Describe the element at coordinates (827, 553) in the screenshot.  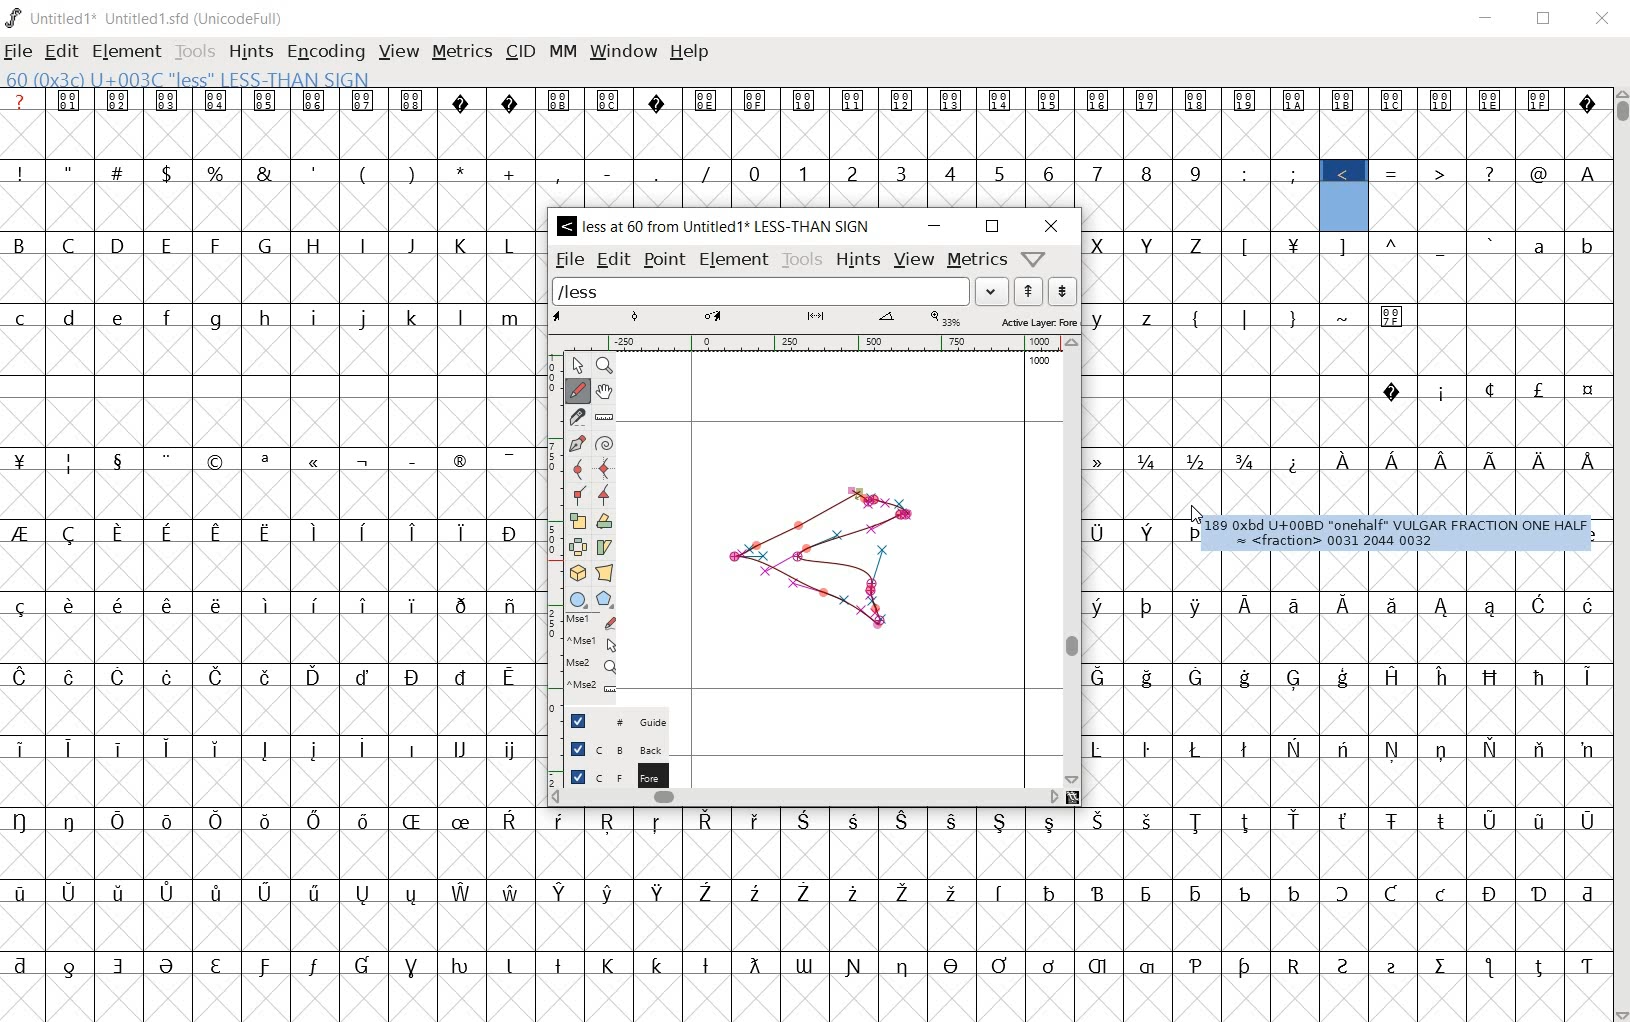
I see `glyph for an open angle bracket created` at that location.